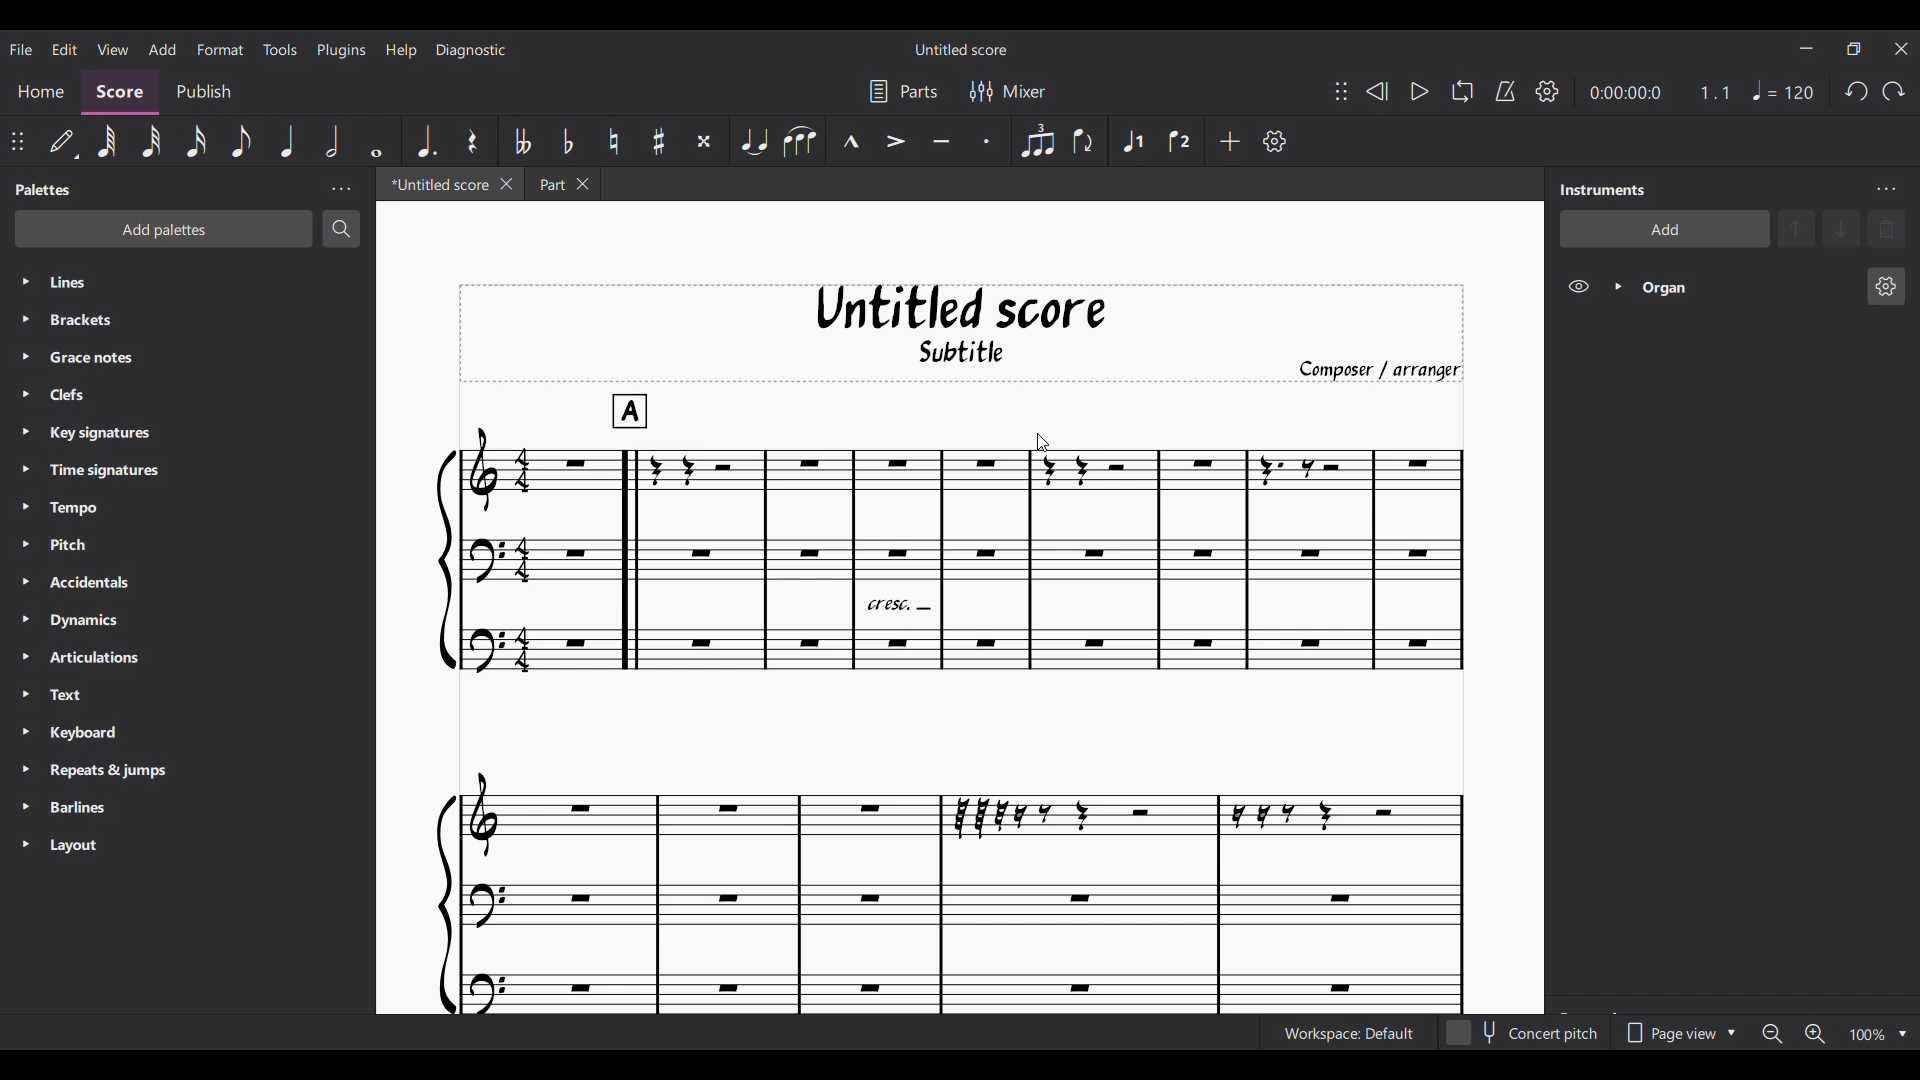 The image size is (1920, 1080). Describe the element at coordinates (1854, 49) in the screenshot. I see `Show interface in smaller tab` at that location.